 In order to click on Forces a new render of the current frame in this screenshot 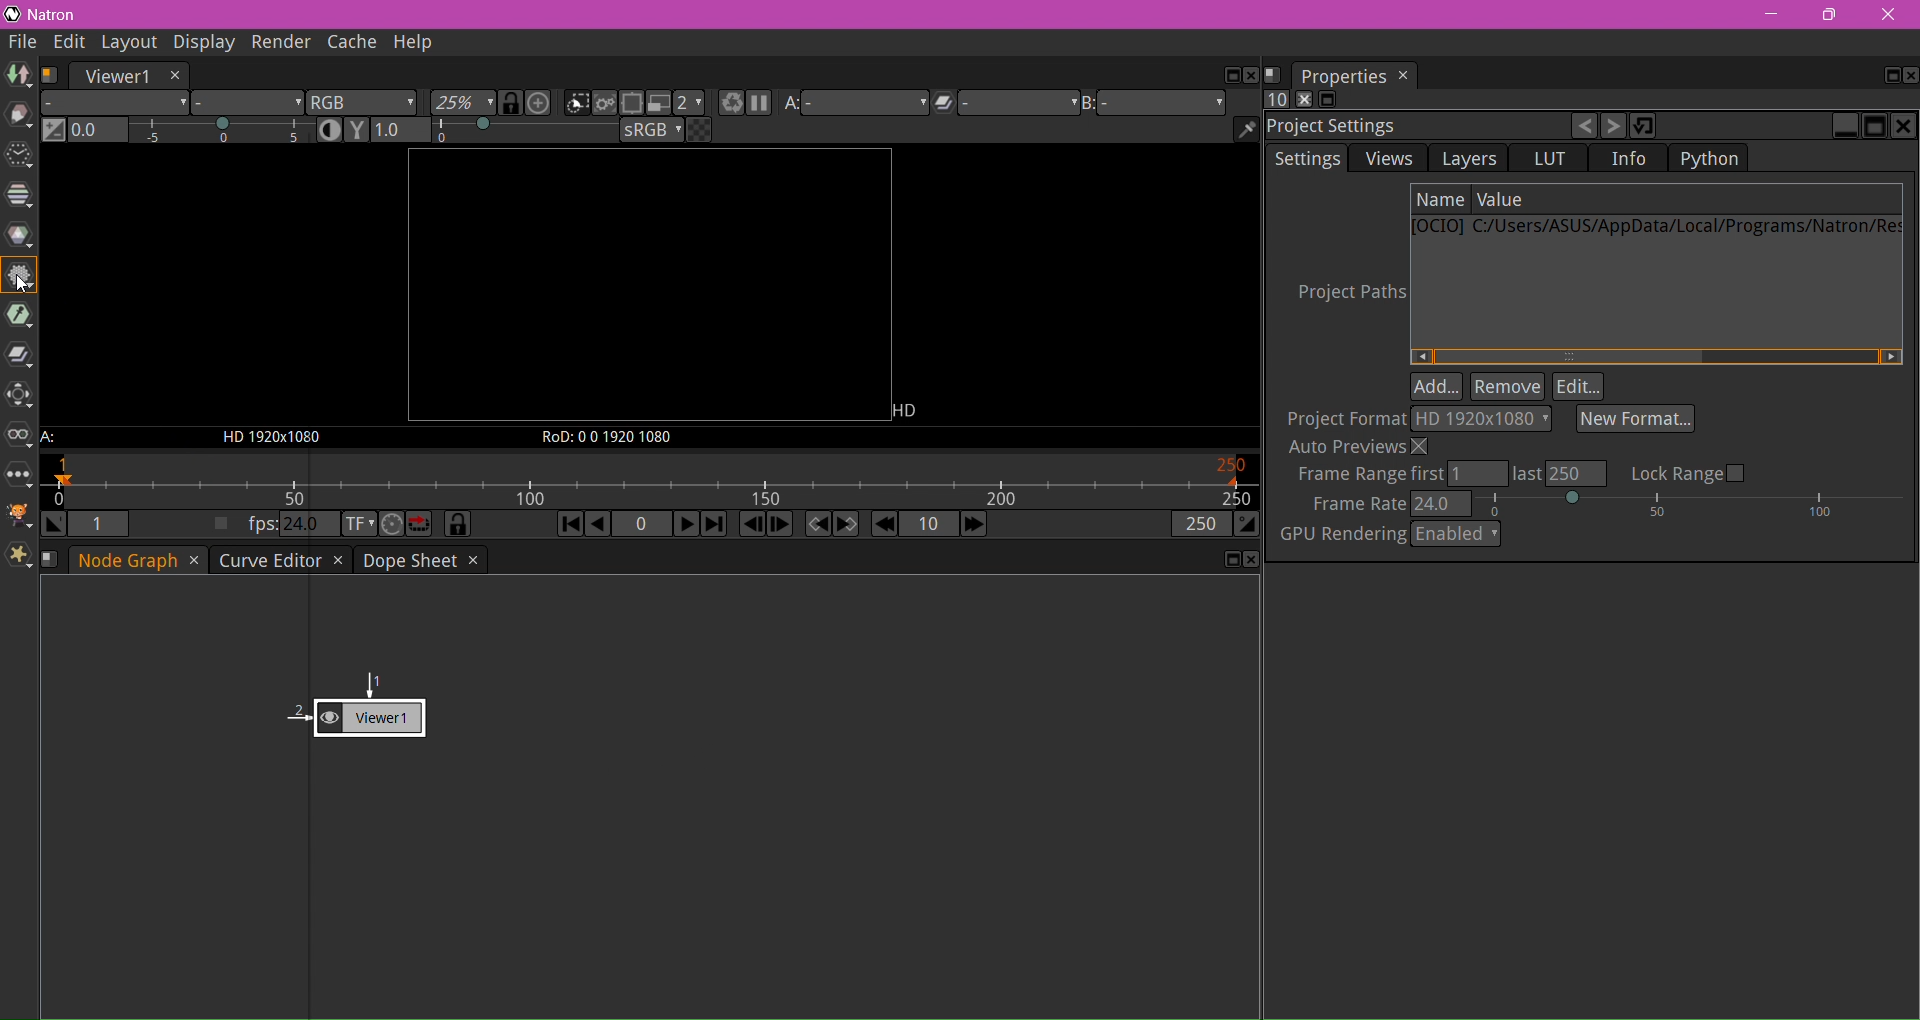, I will do `click(728, 105)`.